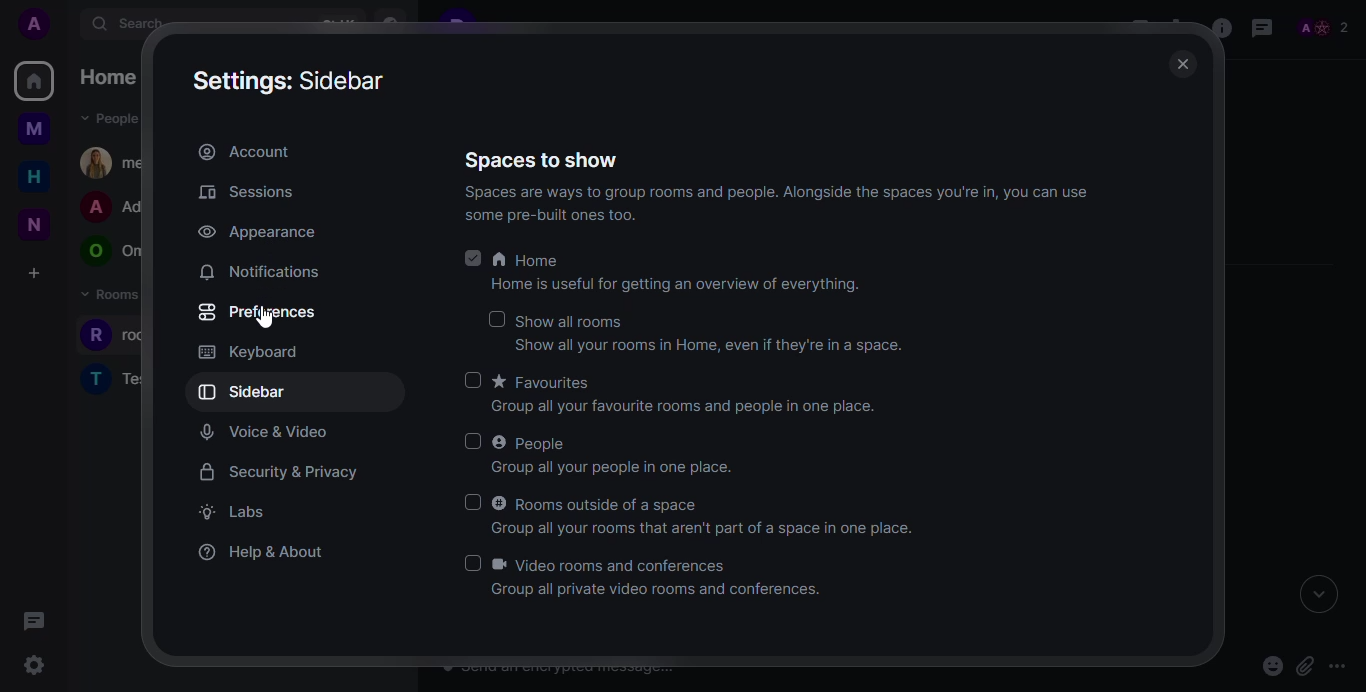 The height and width of the screenshot is (692, 1366). What do you see at coordinates (118, 295) in the screenshot?
I see `rooms dropdown` at bounding box center [118, 295].